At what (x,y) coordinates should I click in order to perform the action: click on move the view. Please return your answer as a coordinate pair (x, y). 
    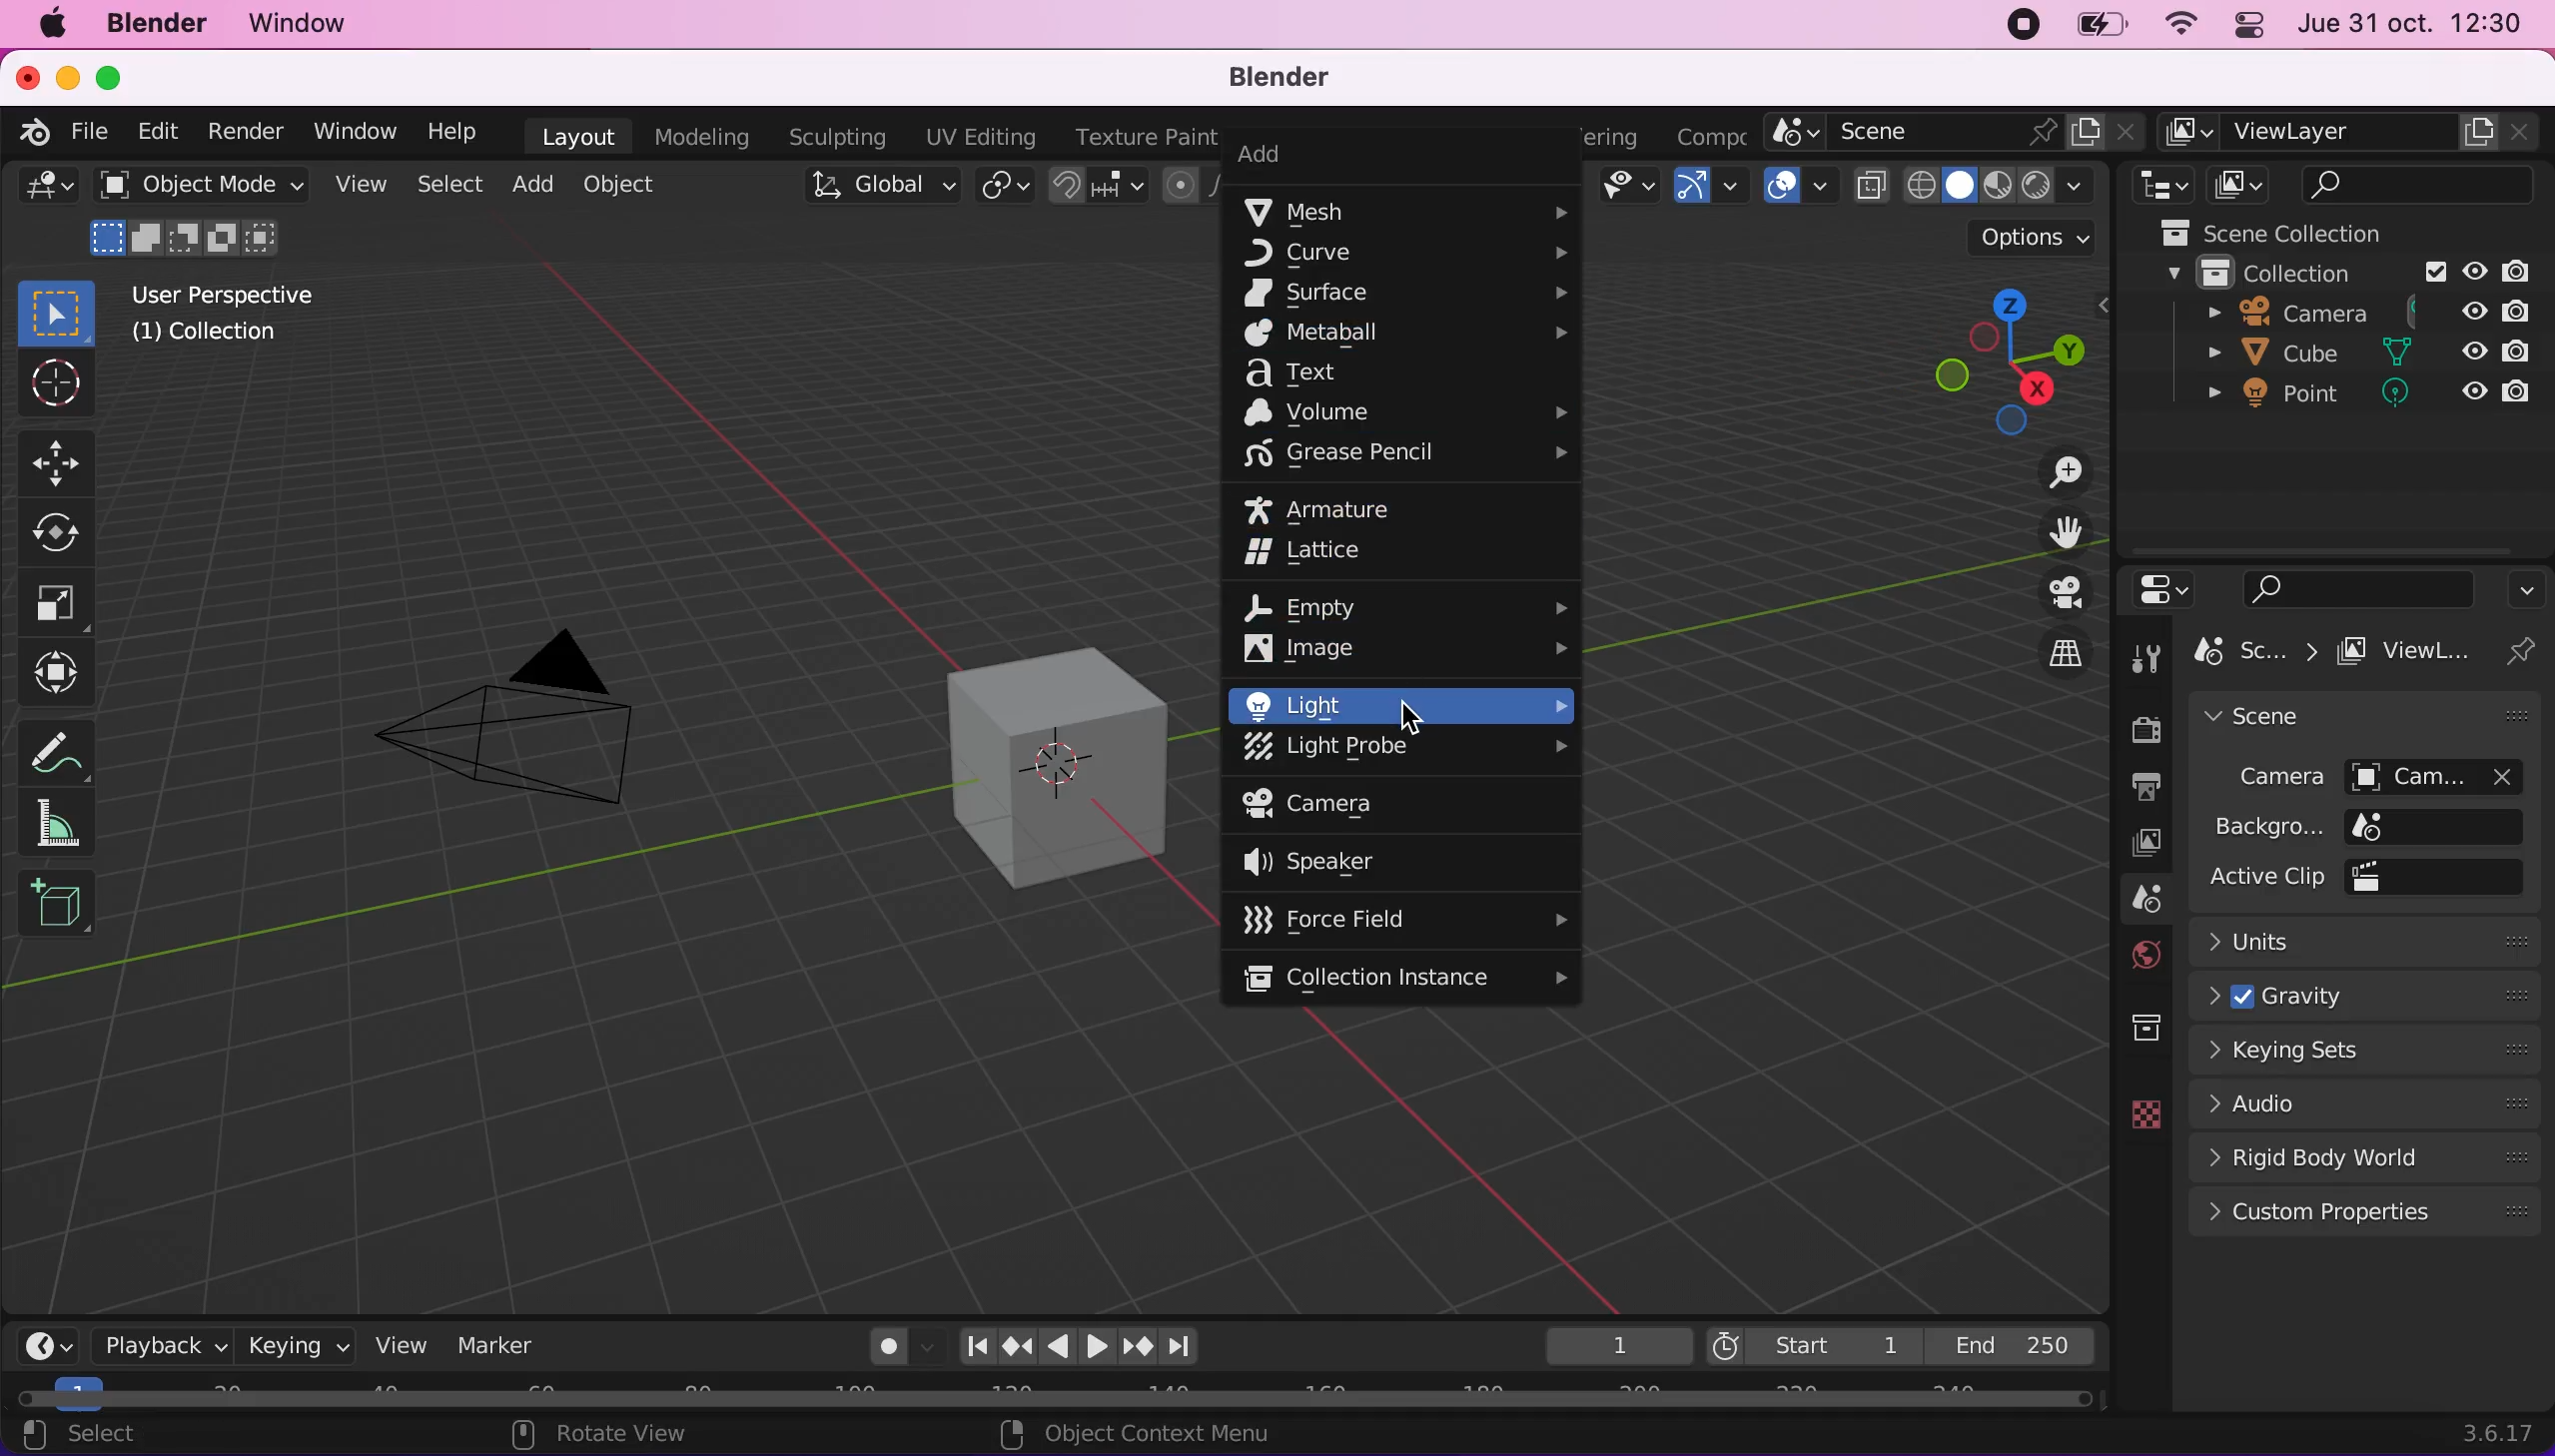
    Looking at the image, I should click on (2053, 533).